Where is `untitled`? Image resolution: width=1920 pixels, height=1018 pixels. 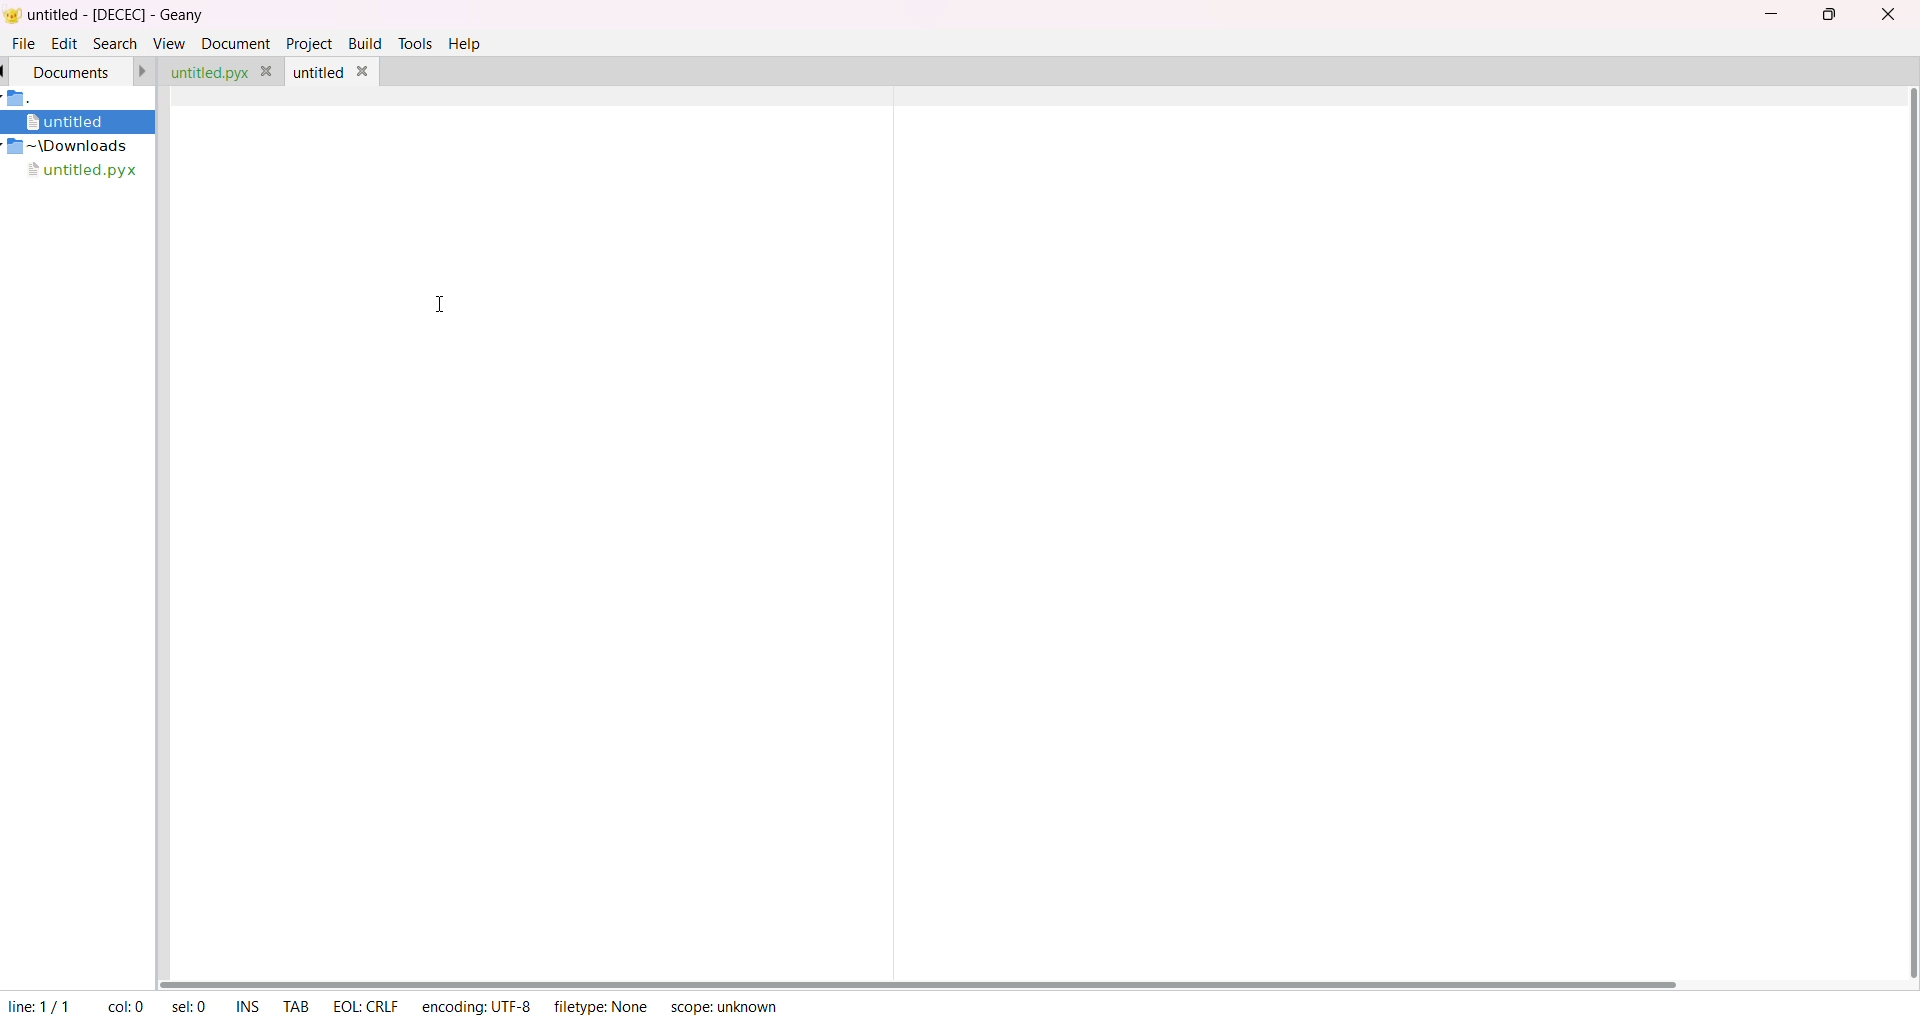 untitled is located at coordinates (73, 123).